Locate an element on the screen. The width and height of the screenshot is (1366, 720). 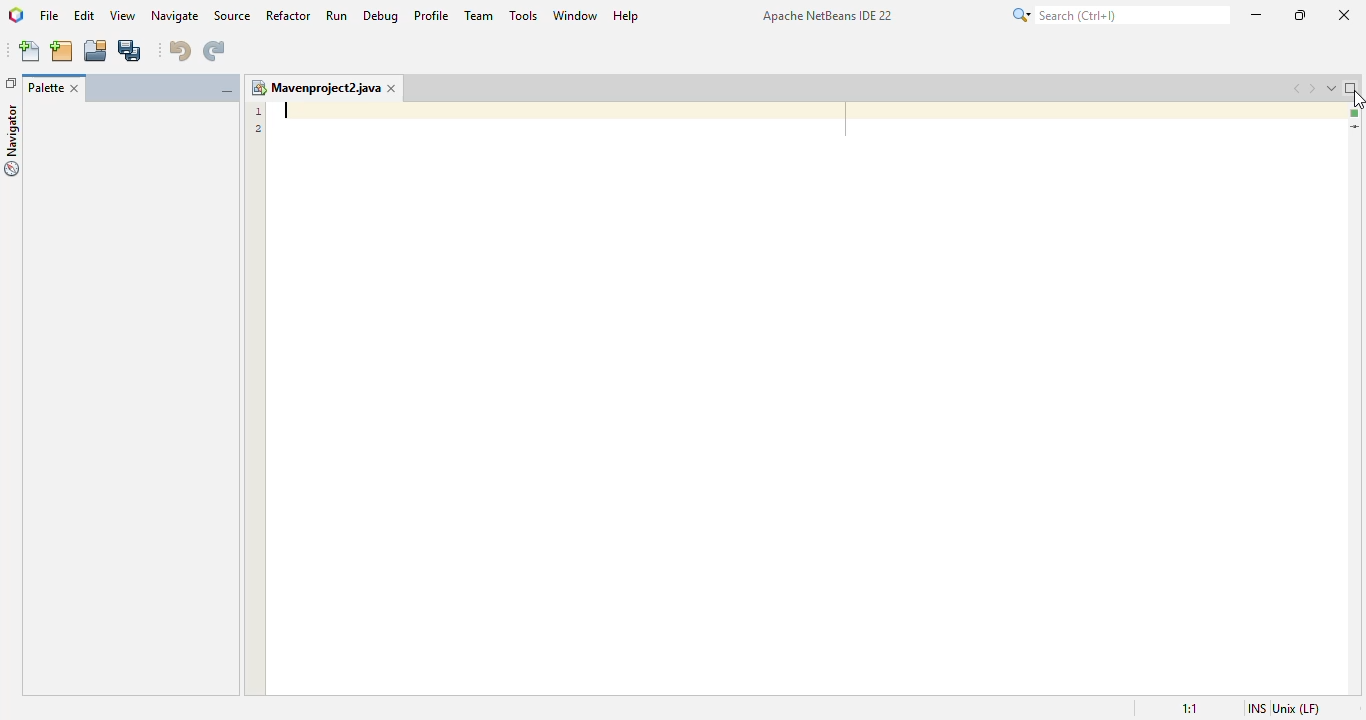
refactor is located at coordinates (289, 16).